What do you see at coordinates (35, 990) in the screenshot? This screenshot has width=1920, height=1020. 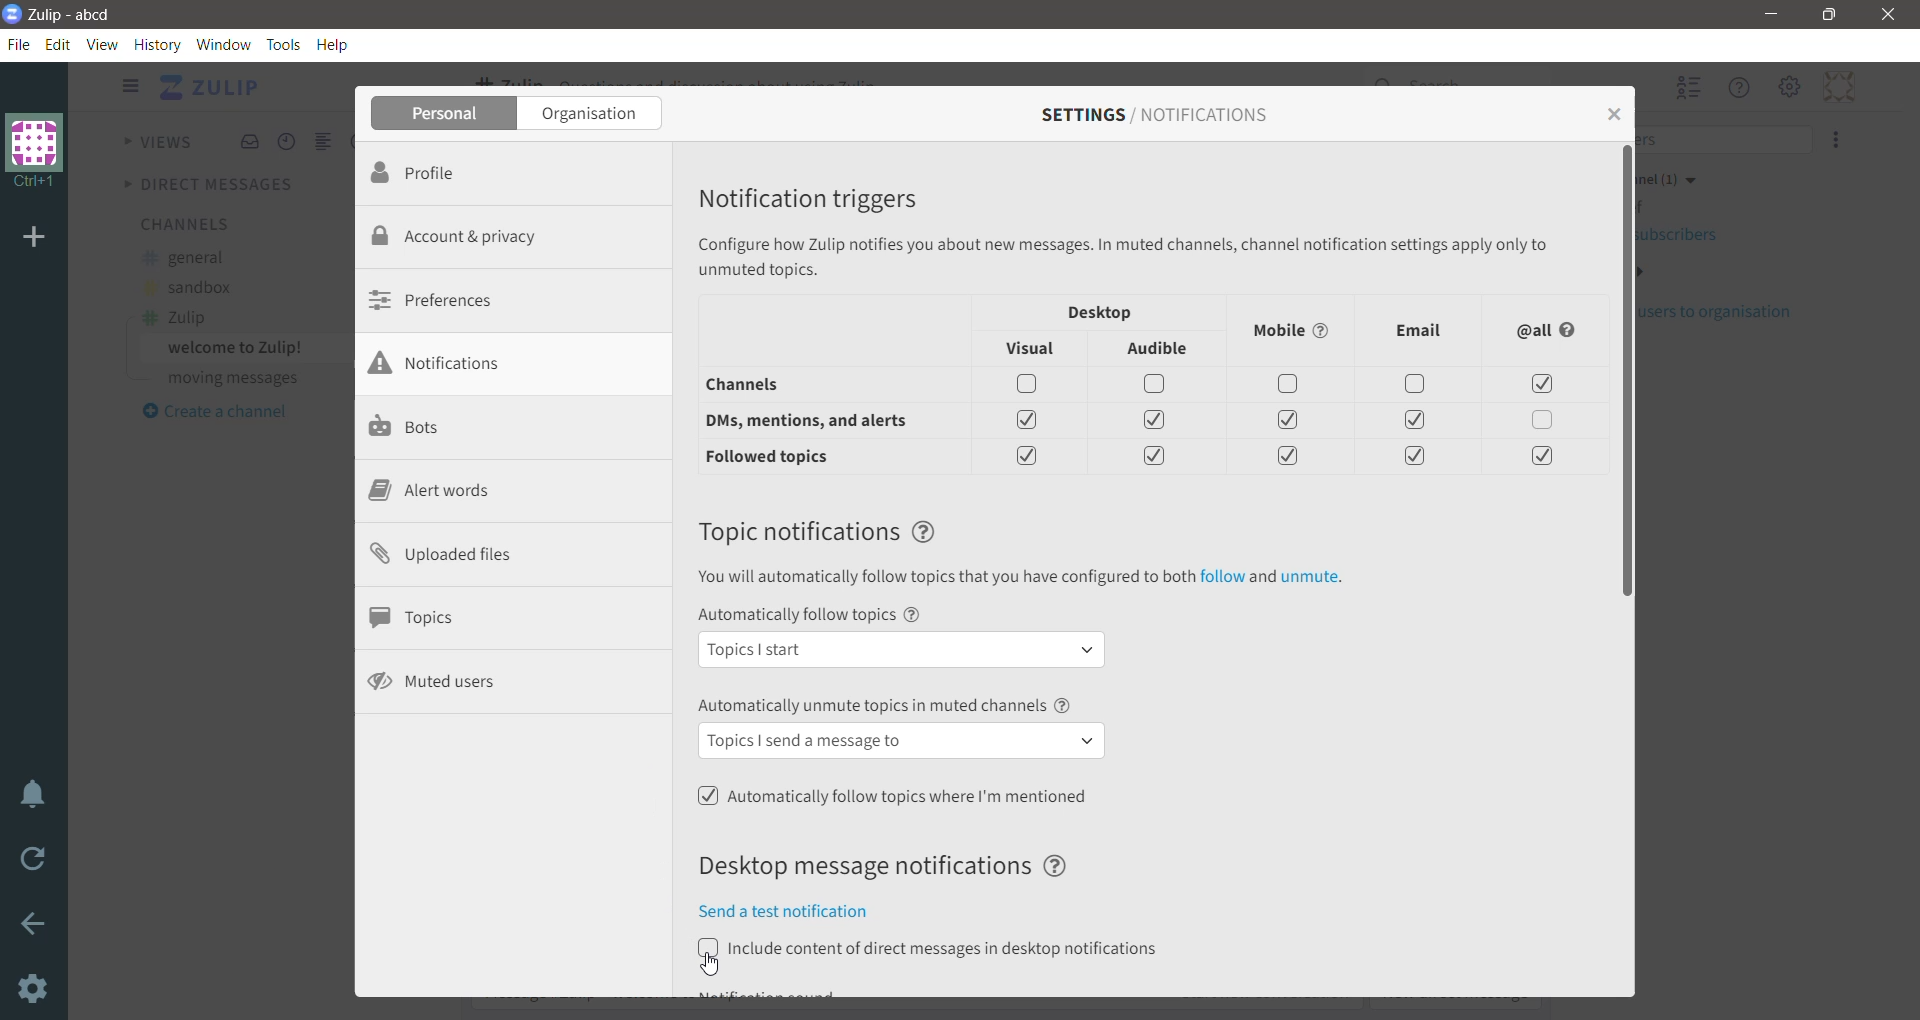 I see `Settings` at bounding box center [35, 990].